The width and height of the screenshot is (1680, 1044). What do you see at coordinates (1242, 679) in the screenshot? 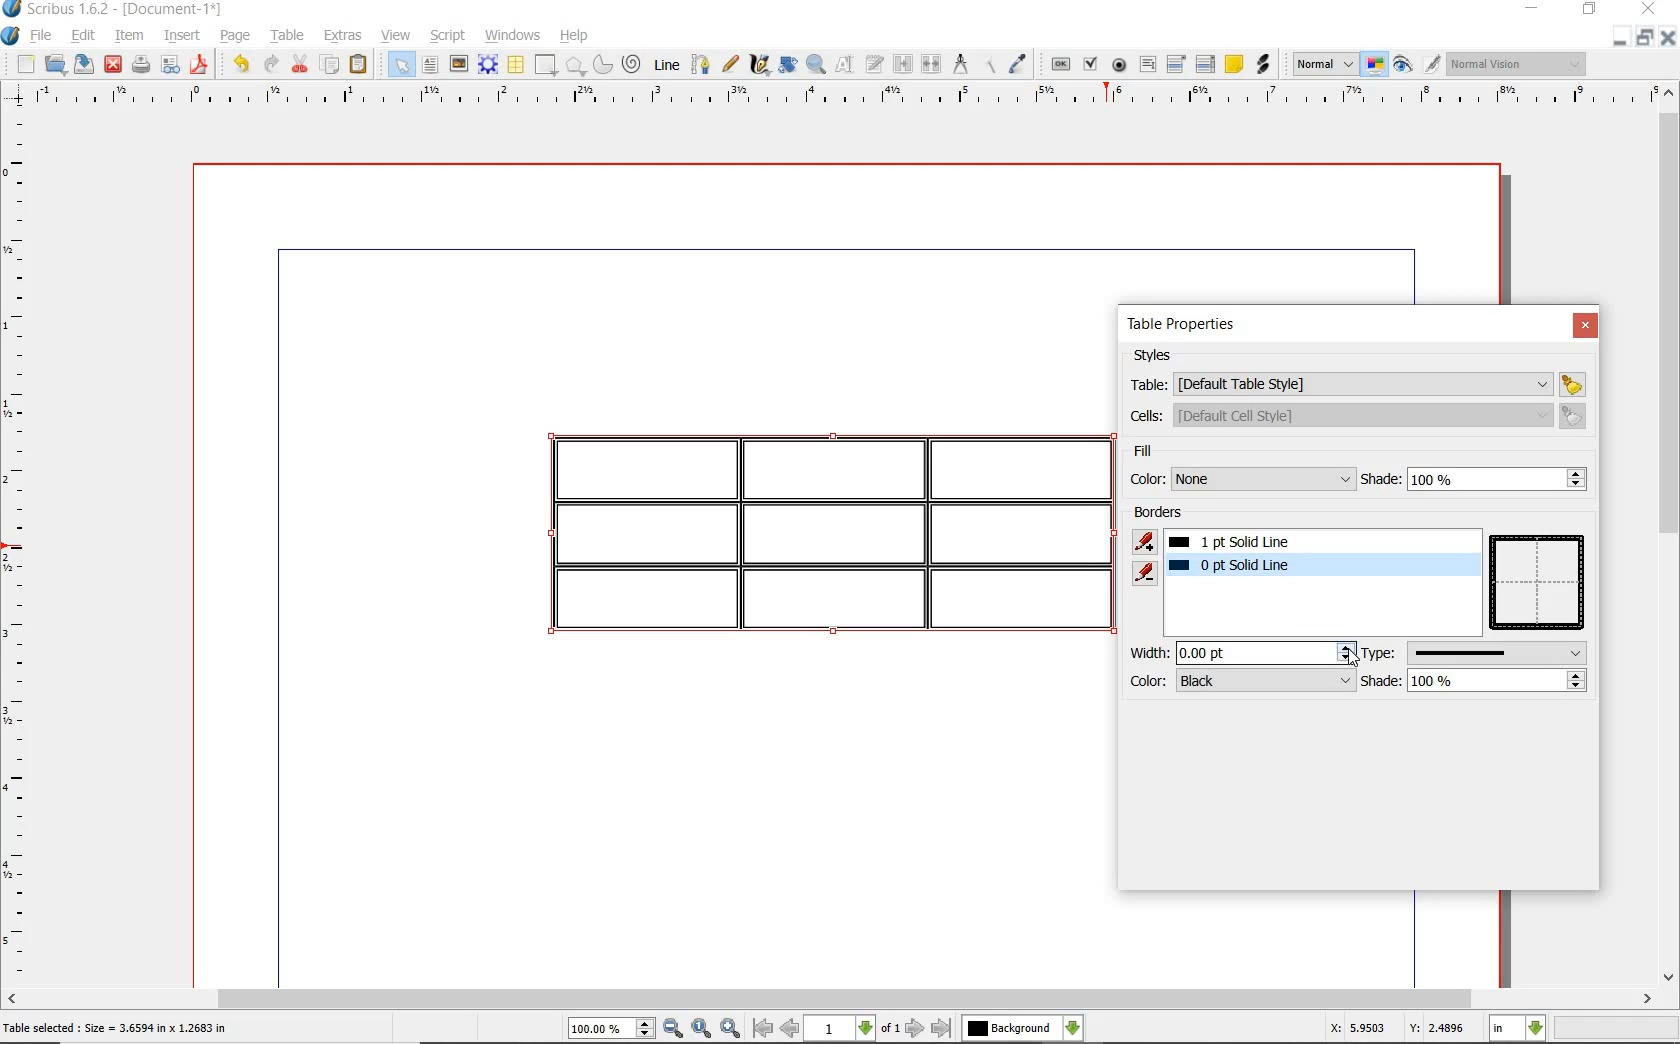
I see `color` at bounding box center [1242, 679].